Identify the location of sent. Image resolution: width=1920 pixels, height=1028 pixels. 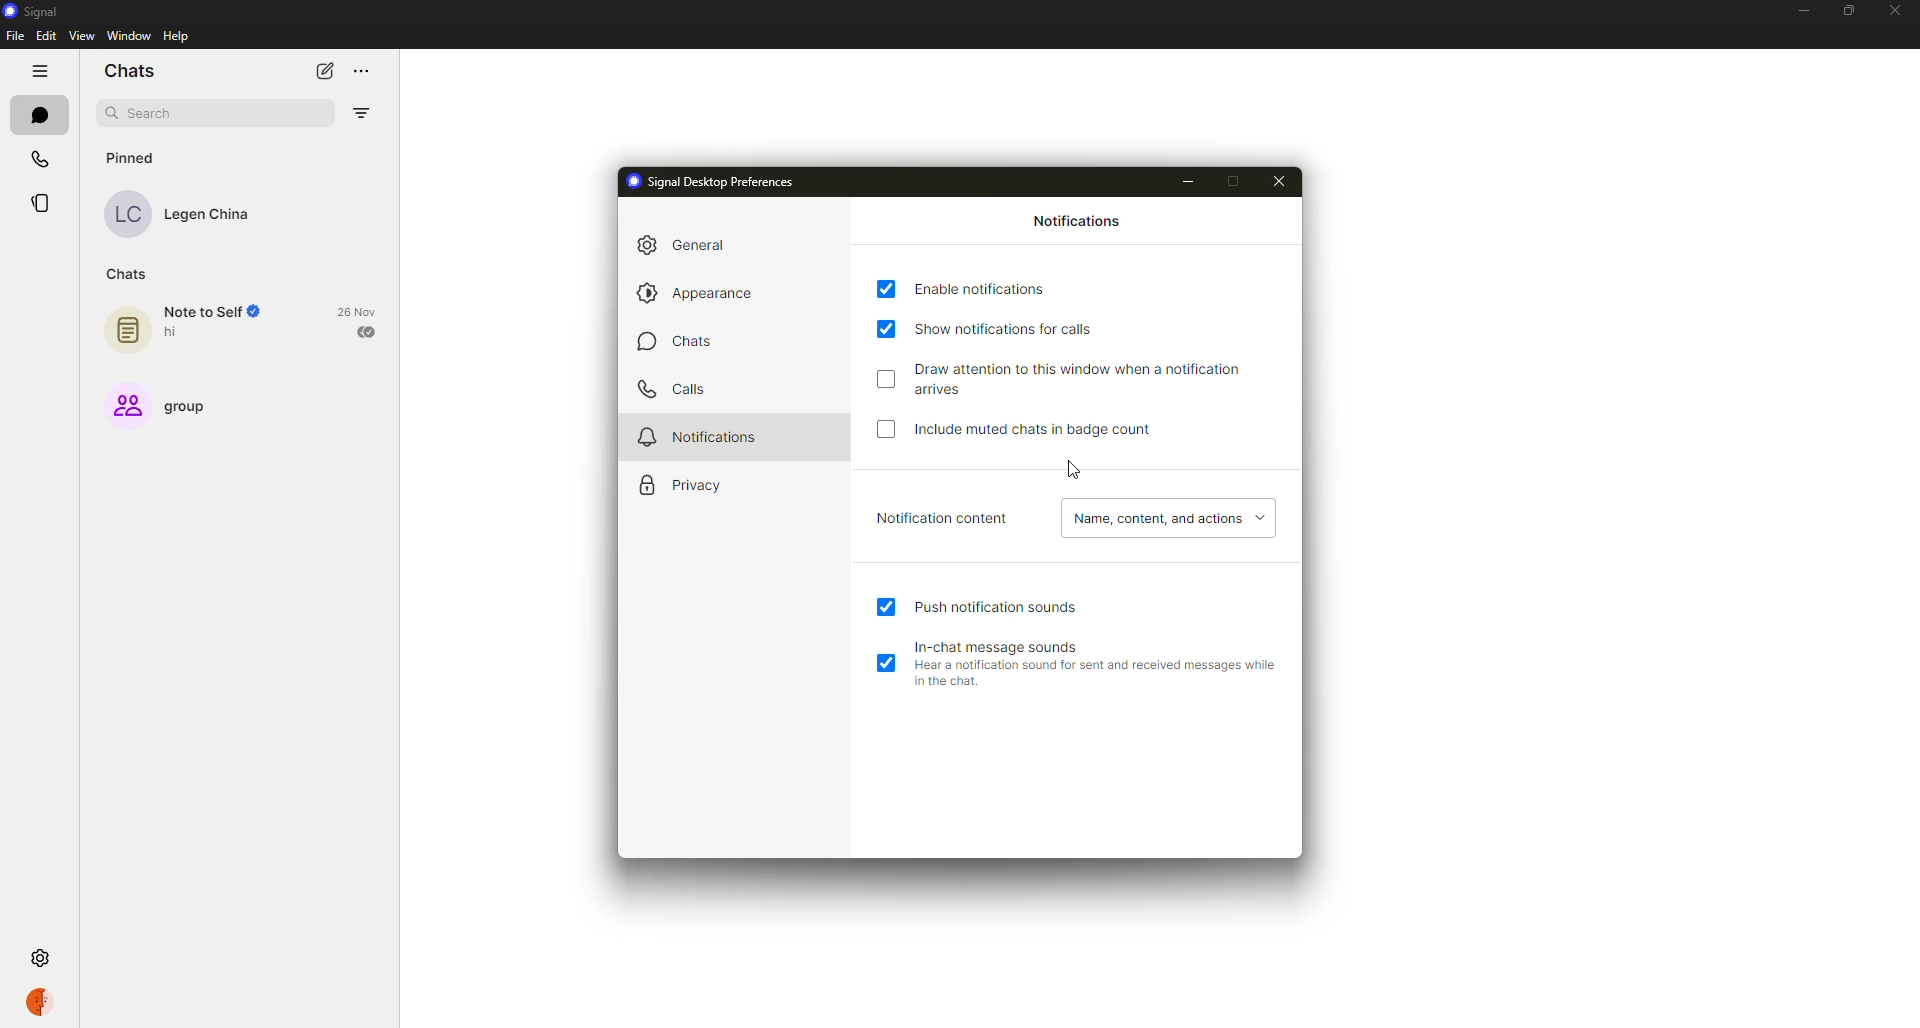
(368, 331).